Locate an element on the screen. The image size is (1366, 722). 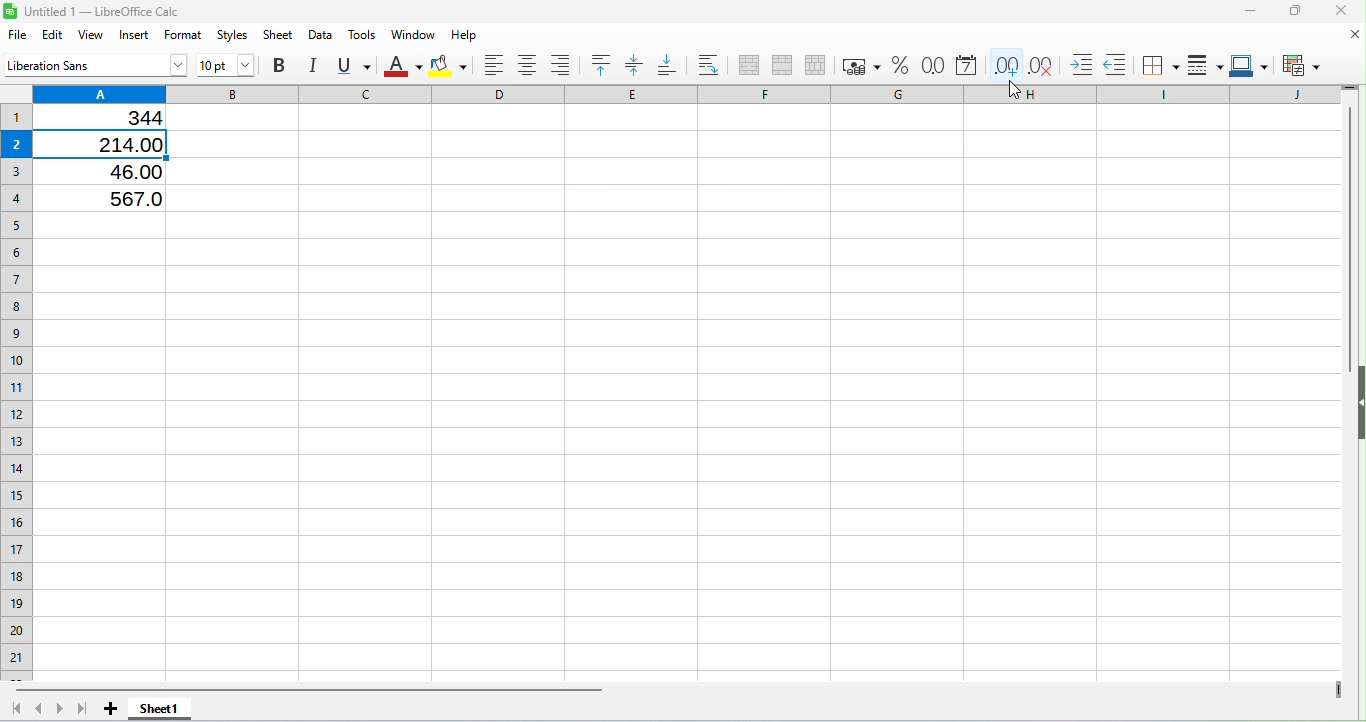
Underline is located at coordinates (355, 63).